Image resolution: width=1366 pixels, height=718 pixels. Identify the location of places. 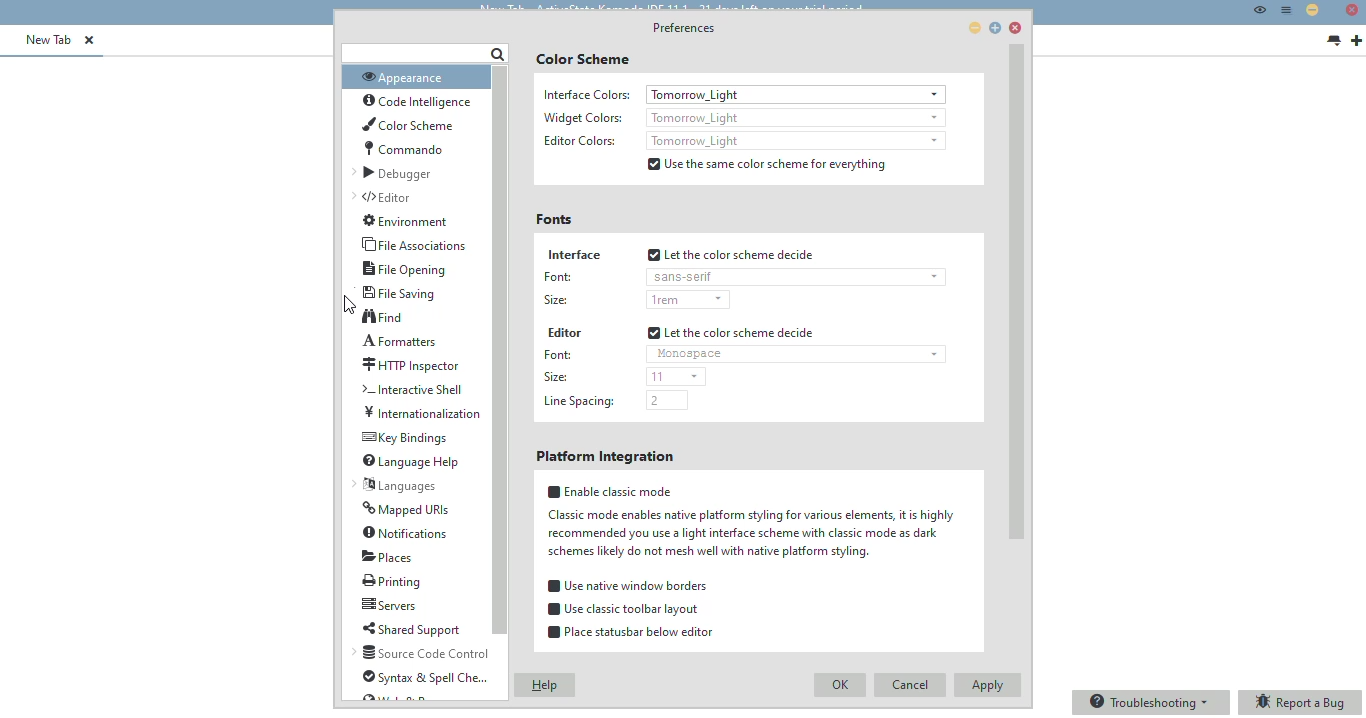
(386, 557).